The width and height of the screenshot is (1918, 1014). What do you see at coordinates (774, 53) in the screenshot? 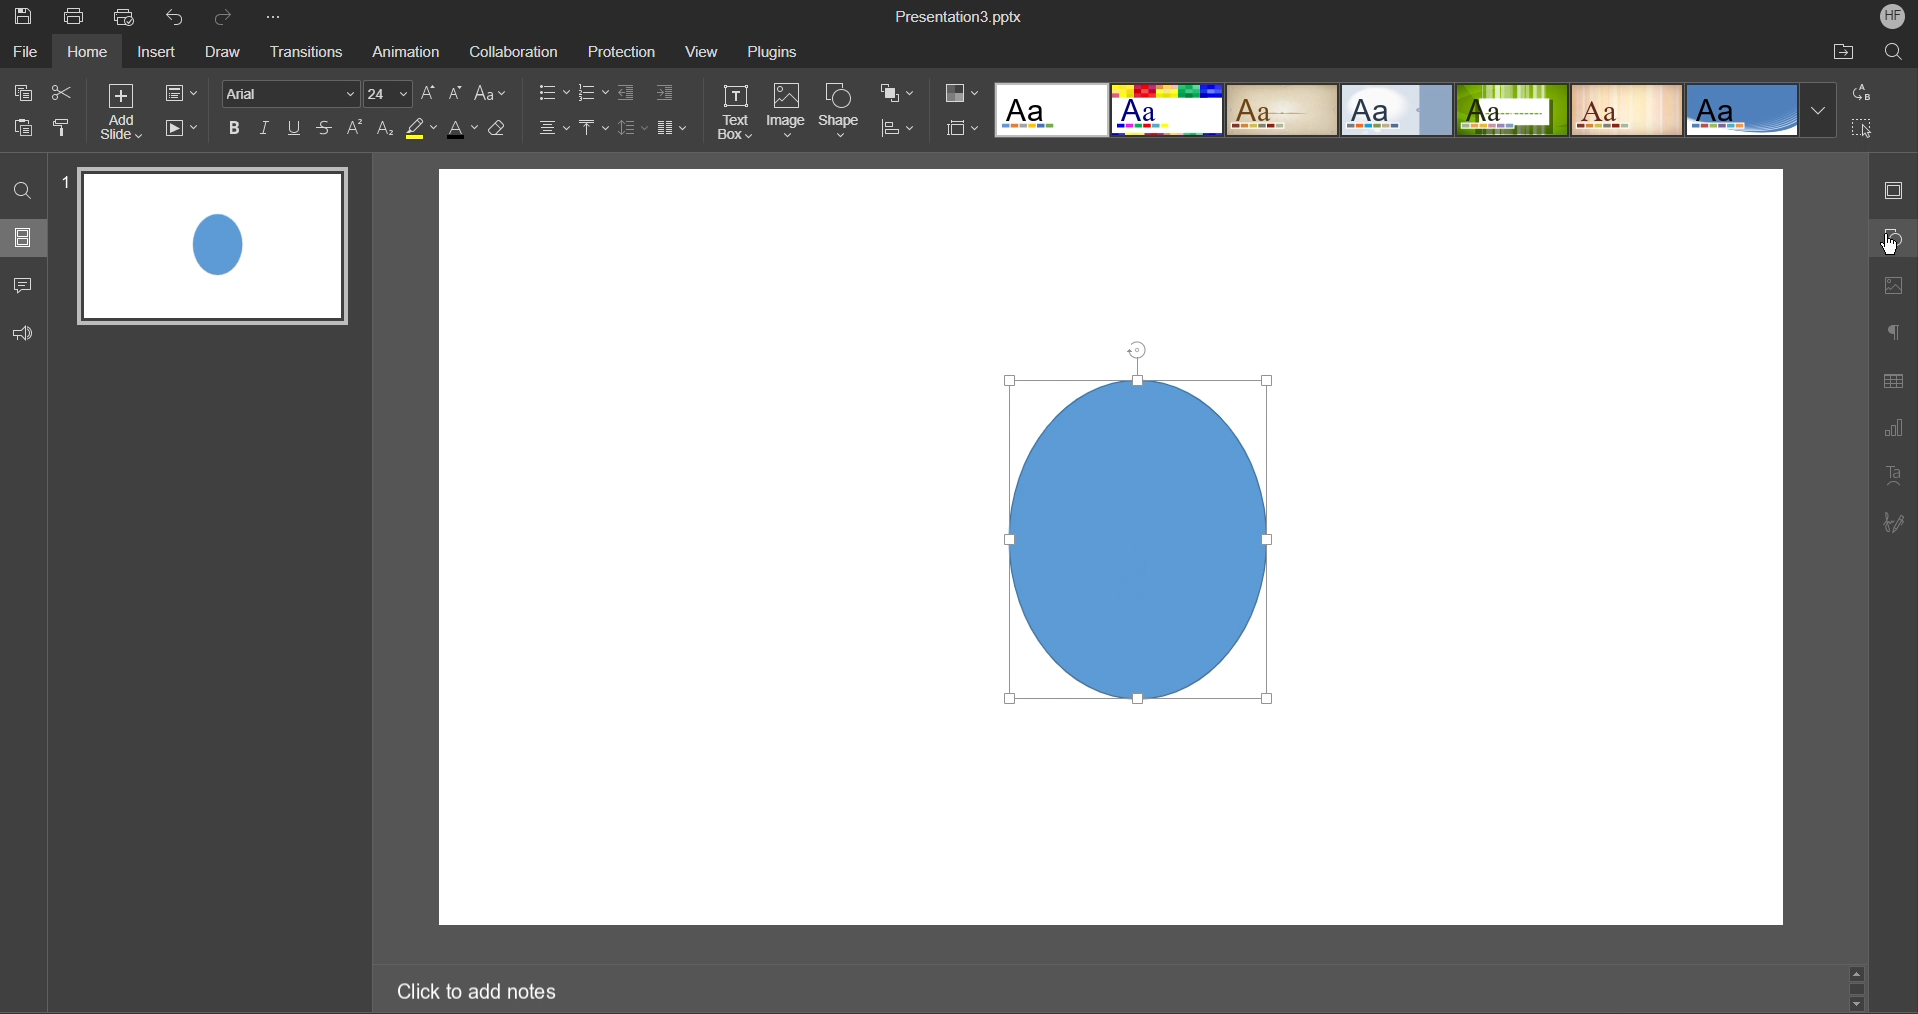
I see `Plugins` at bounding box center [774, 53].